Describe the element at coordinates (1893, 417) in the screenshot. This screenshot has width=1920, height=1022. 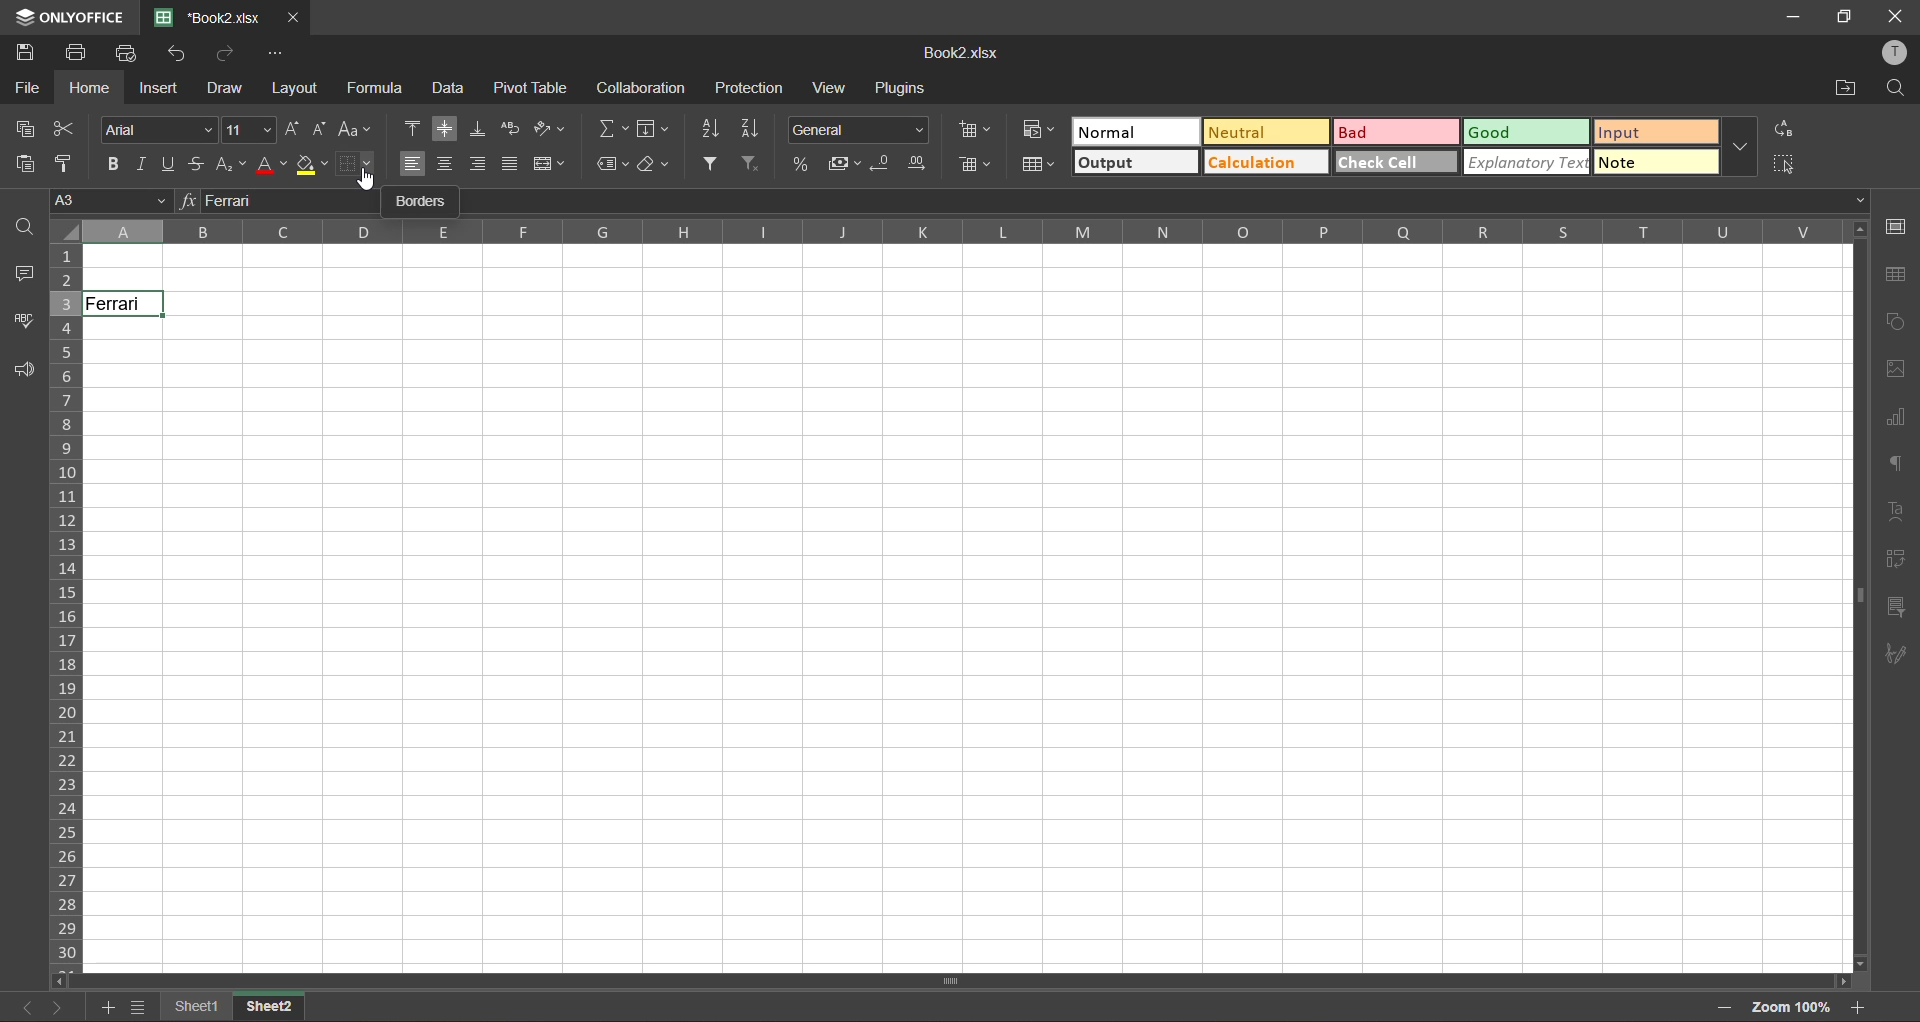
I see `charts` at that location.